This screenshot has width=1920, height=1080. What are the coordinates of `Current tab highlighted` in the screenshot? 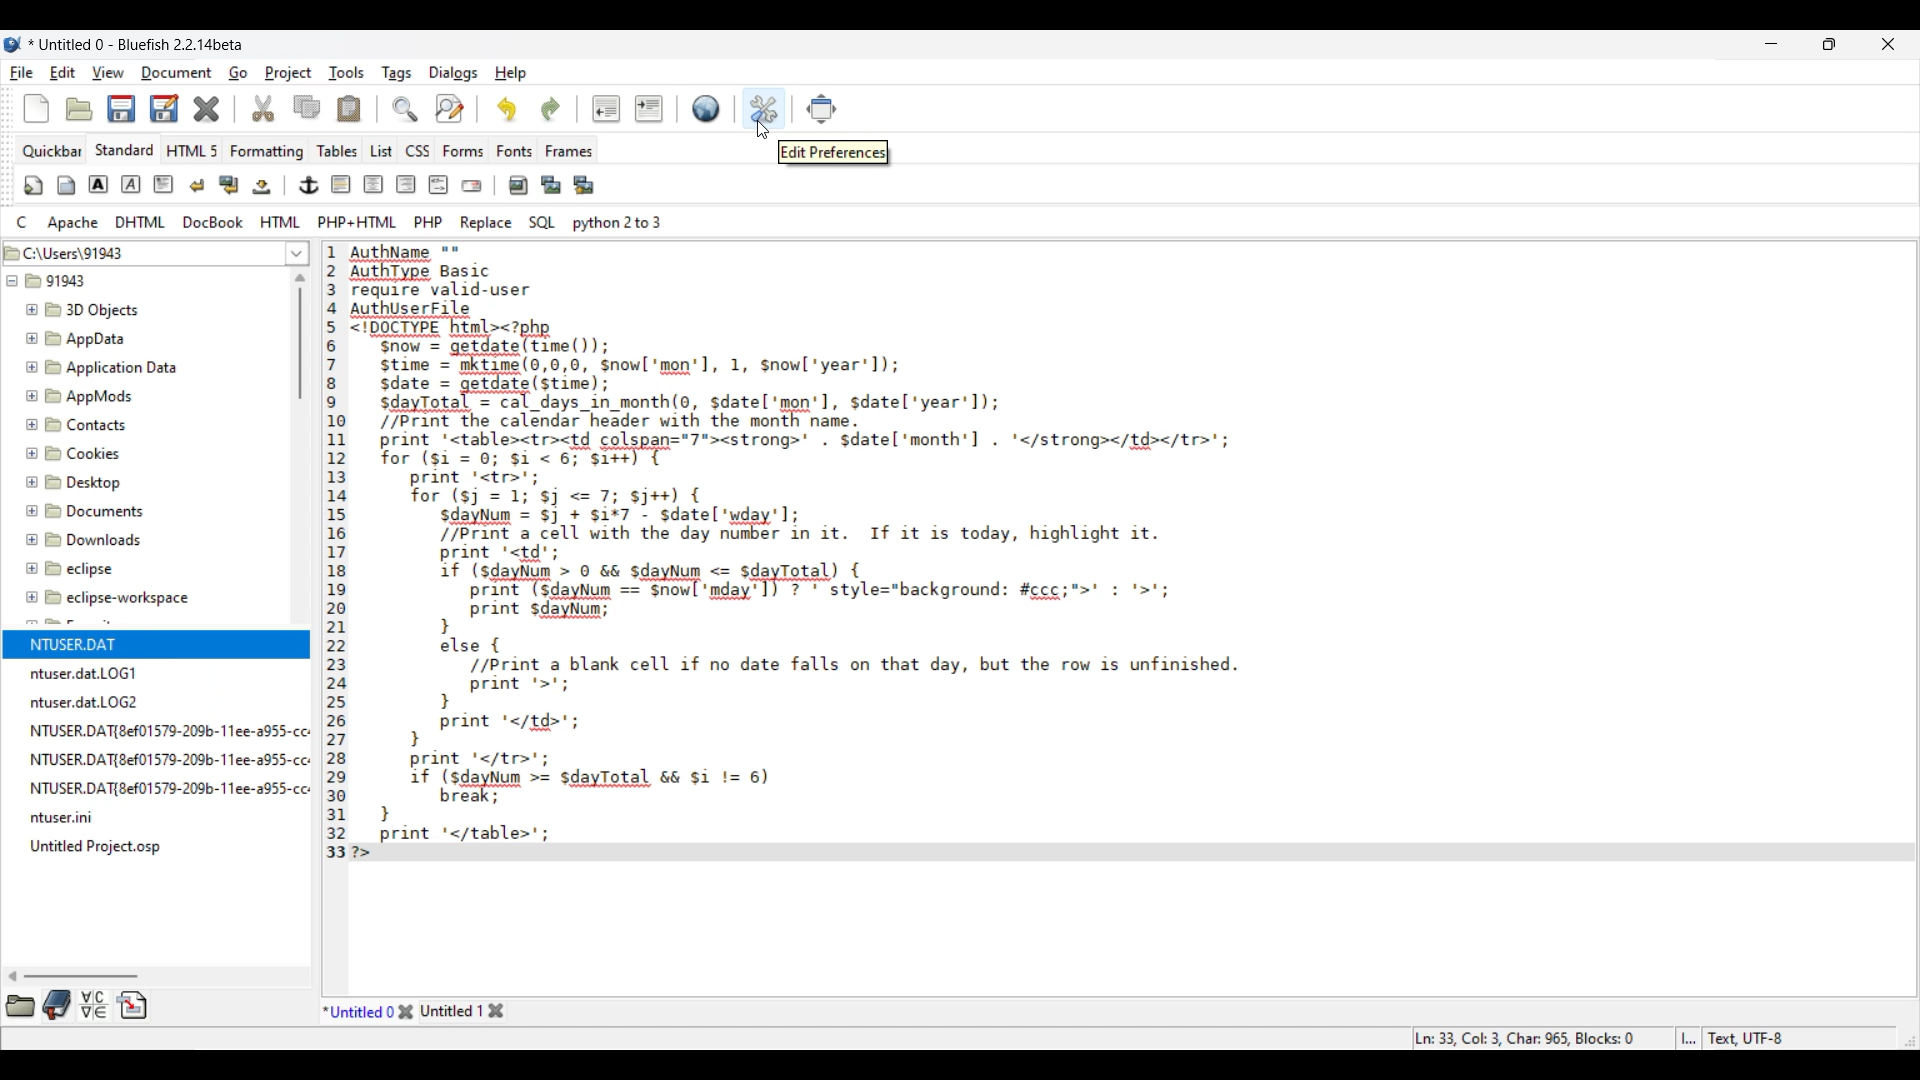 It's located at (359, 1010).